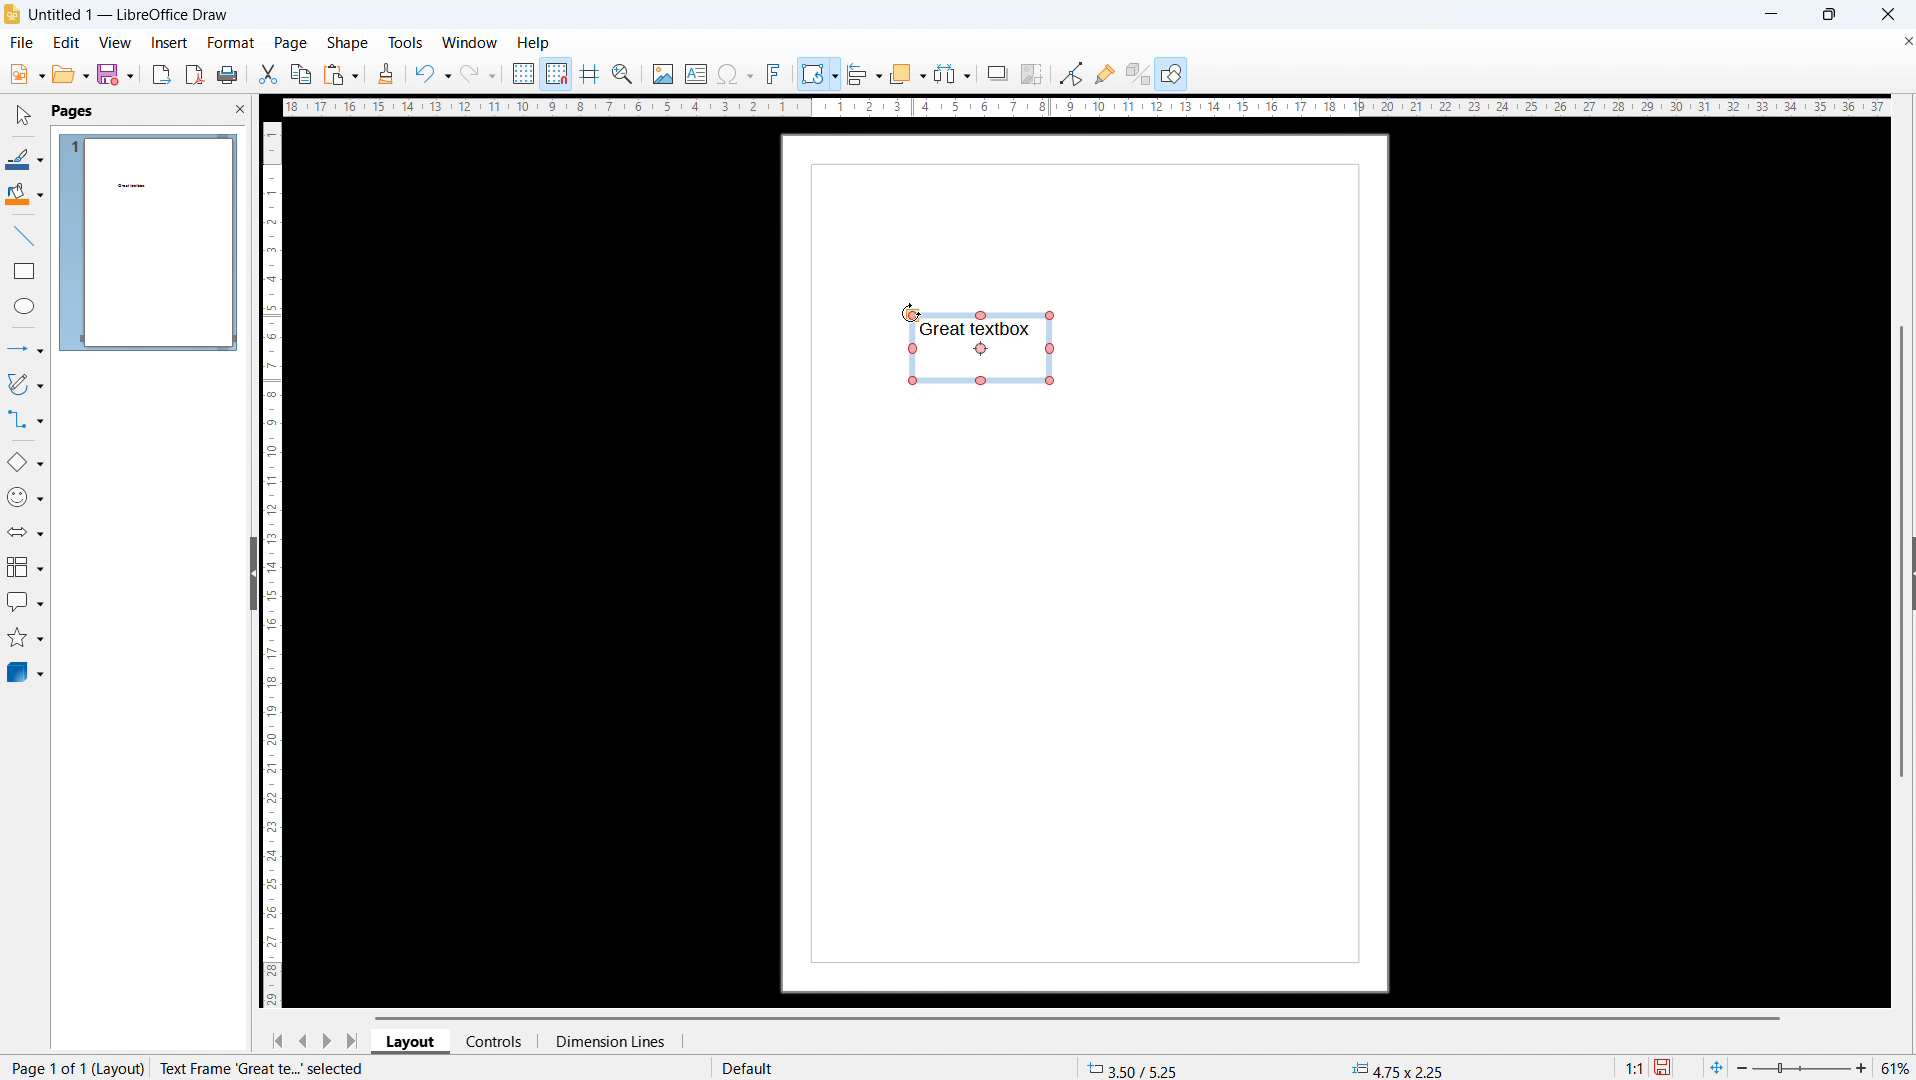 This screenshot has height=1080, width=1916. Describe the element at coordinates (168, 43) in the screenshot. I see `insert` at that location.